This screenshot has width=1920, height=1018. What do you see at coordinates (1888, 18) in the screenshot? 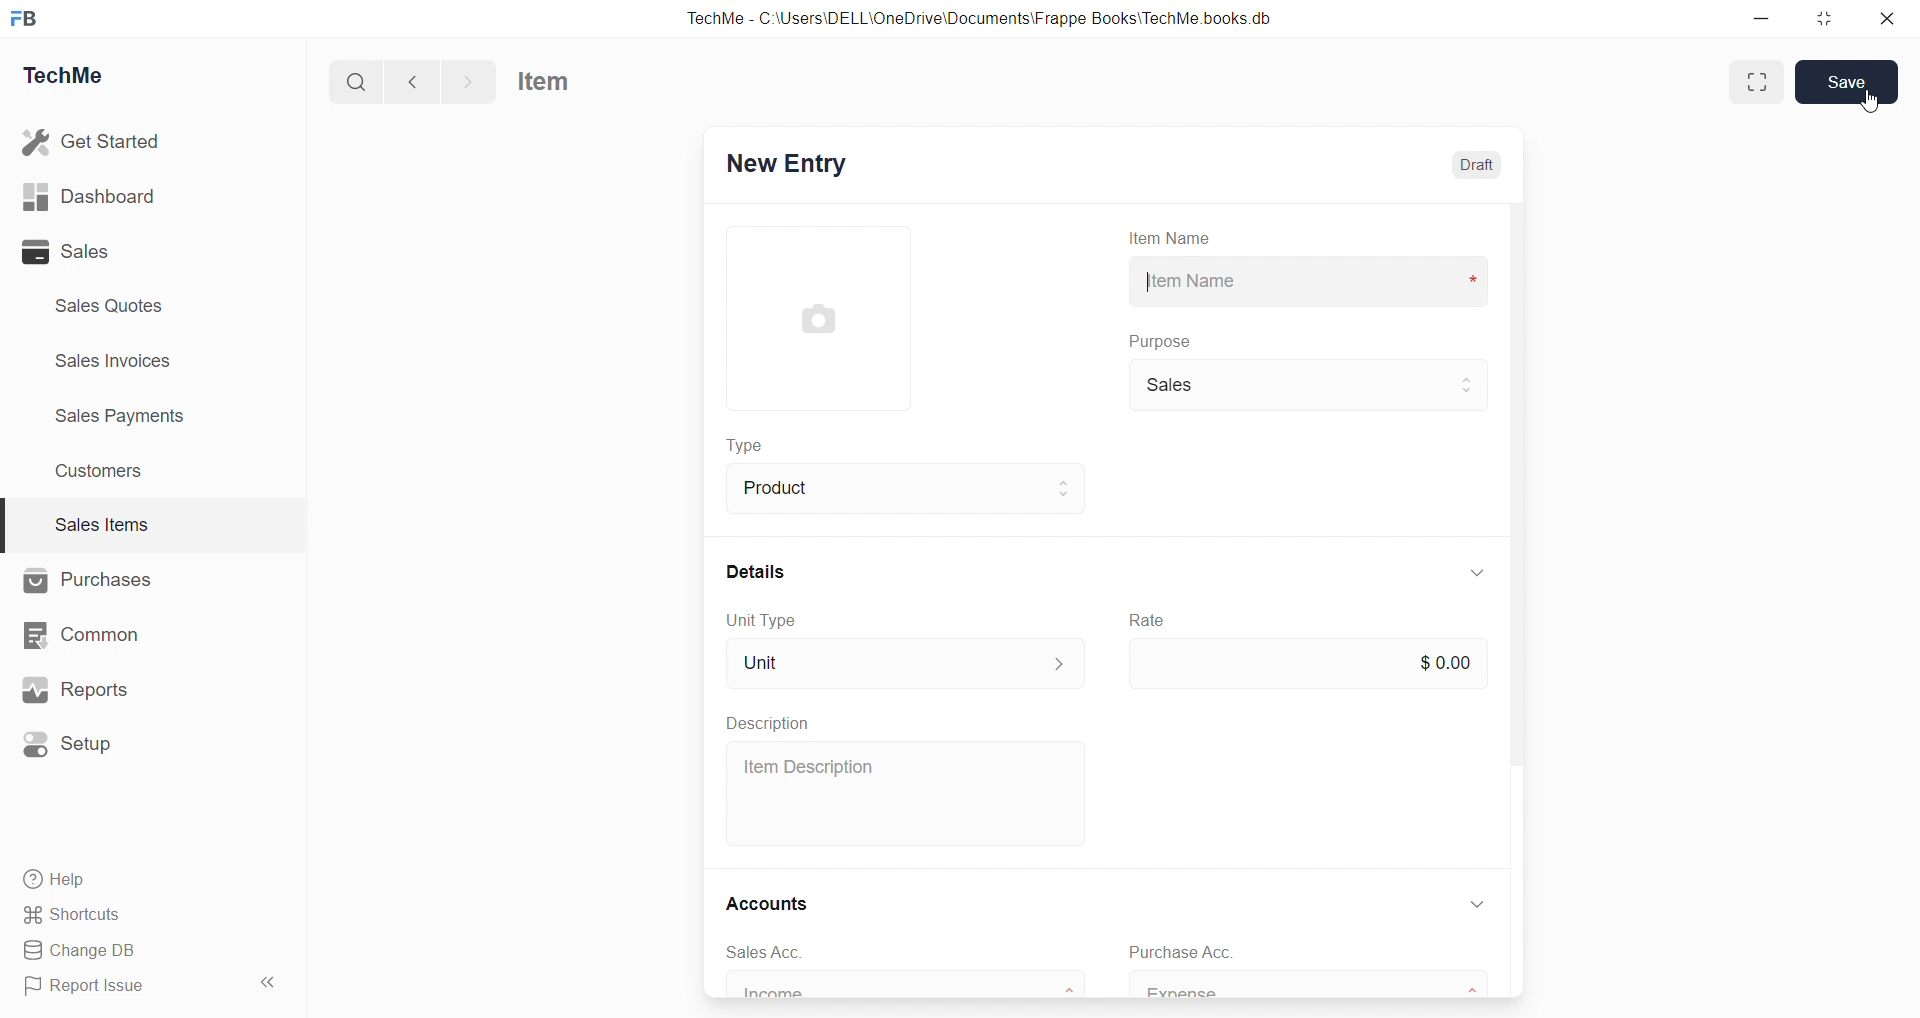
I see `close` at bounding box center [1888, 18].